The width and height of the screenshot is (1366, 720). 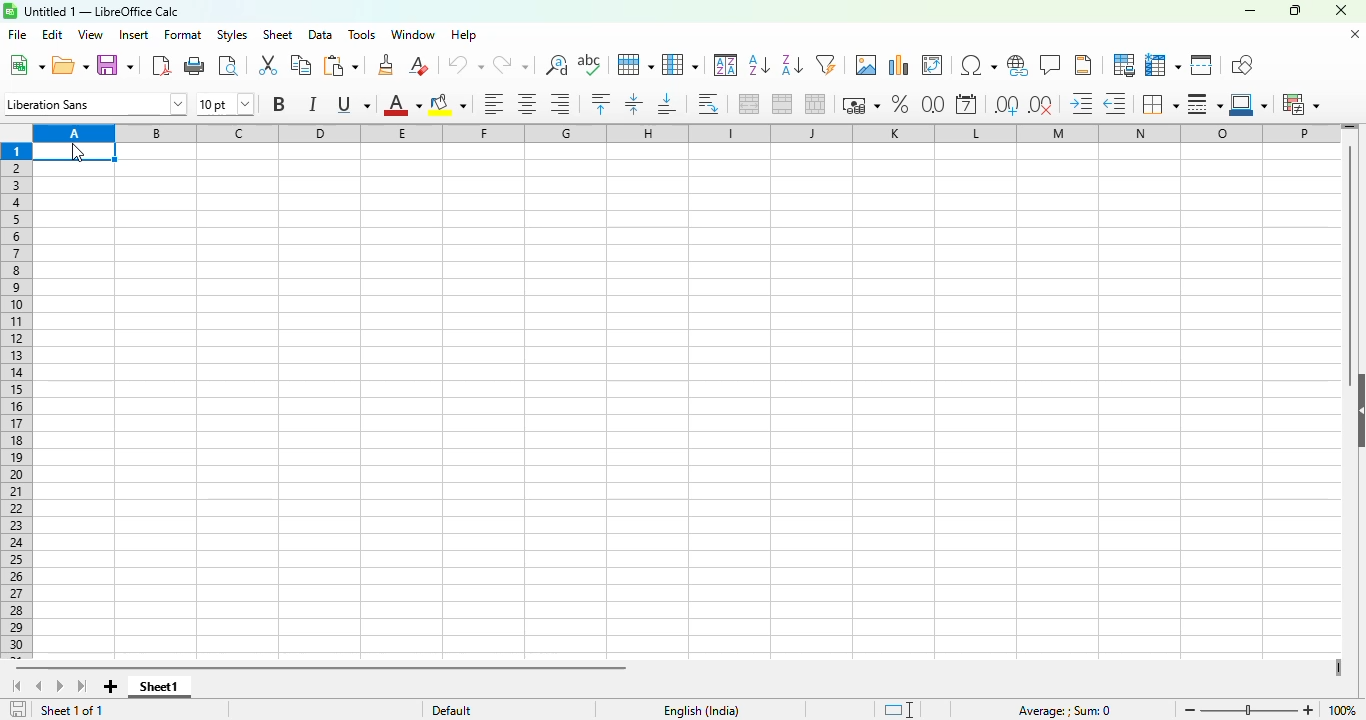 What do you see at coordinates (685, 132) in the screenshot?
I see `columns` at bounding box center [685, 132].